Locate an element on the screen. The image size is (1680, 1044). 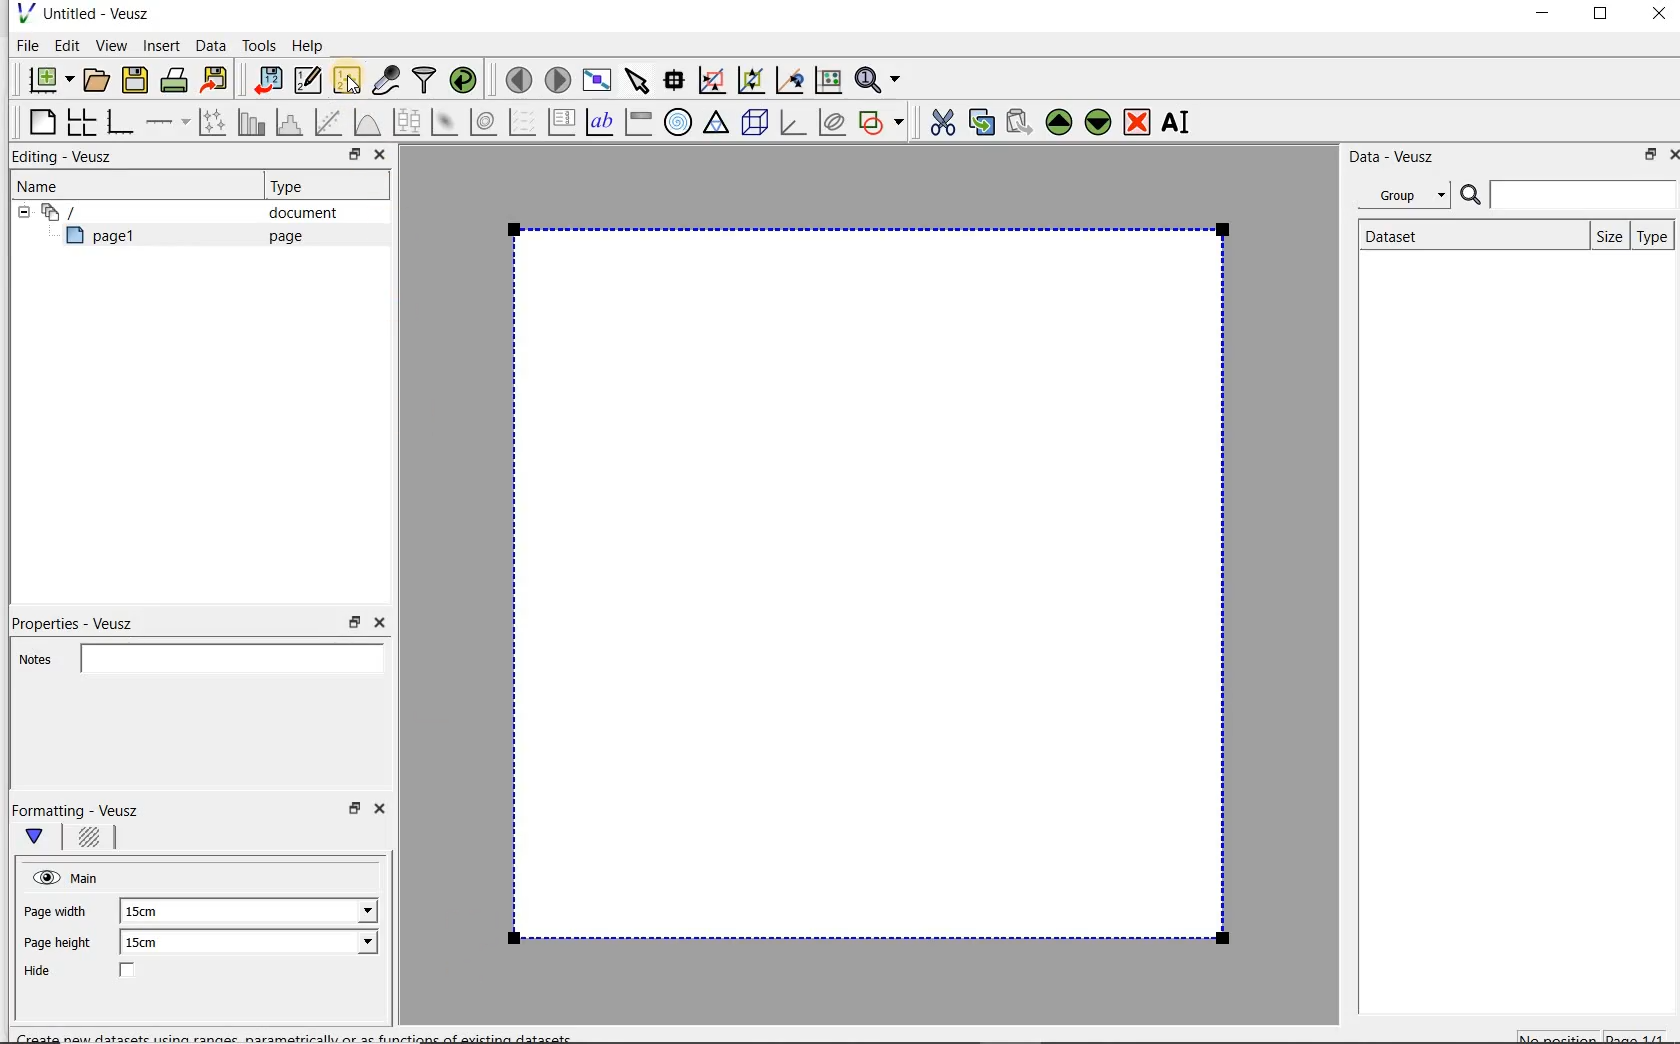
Type is located at coordinates (295, 186).